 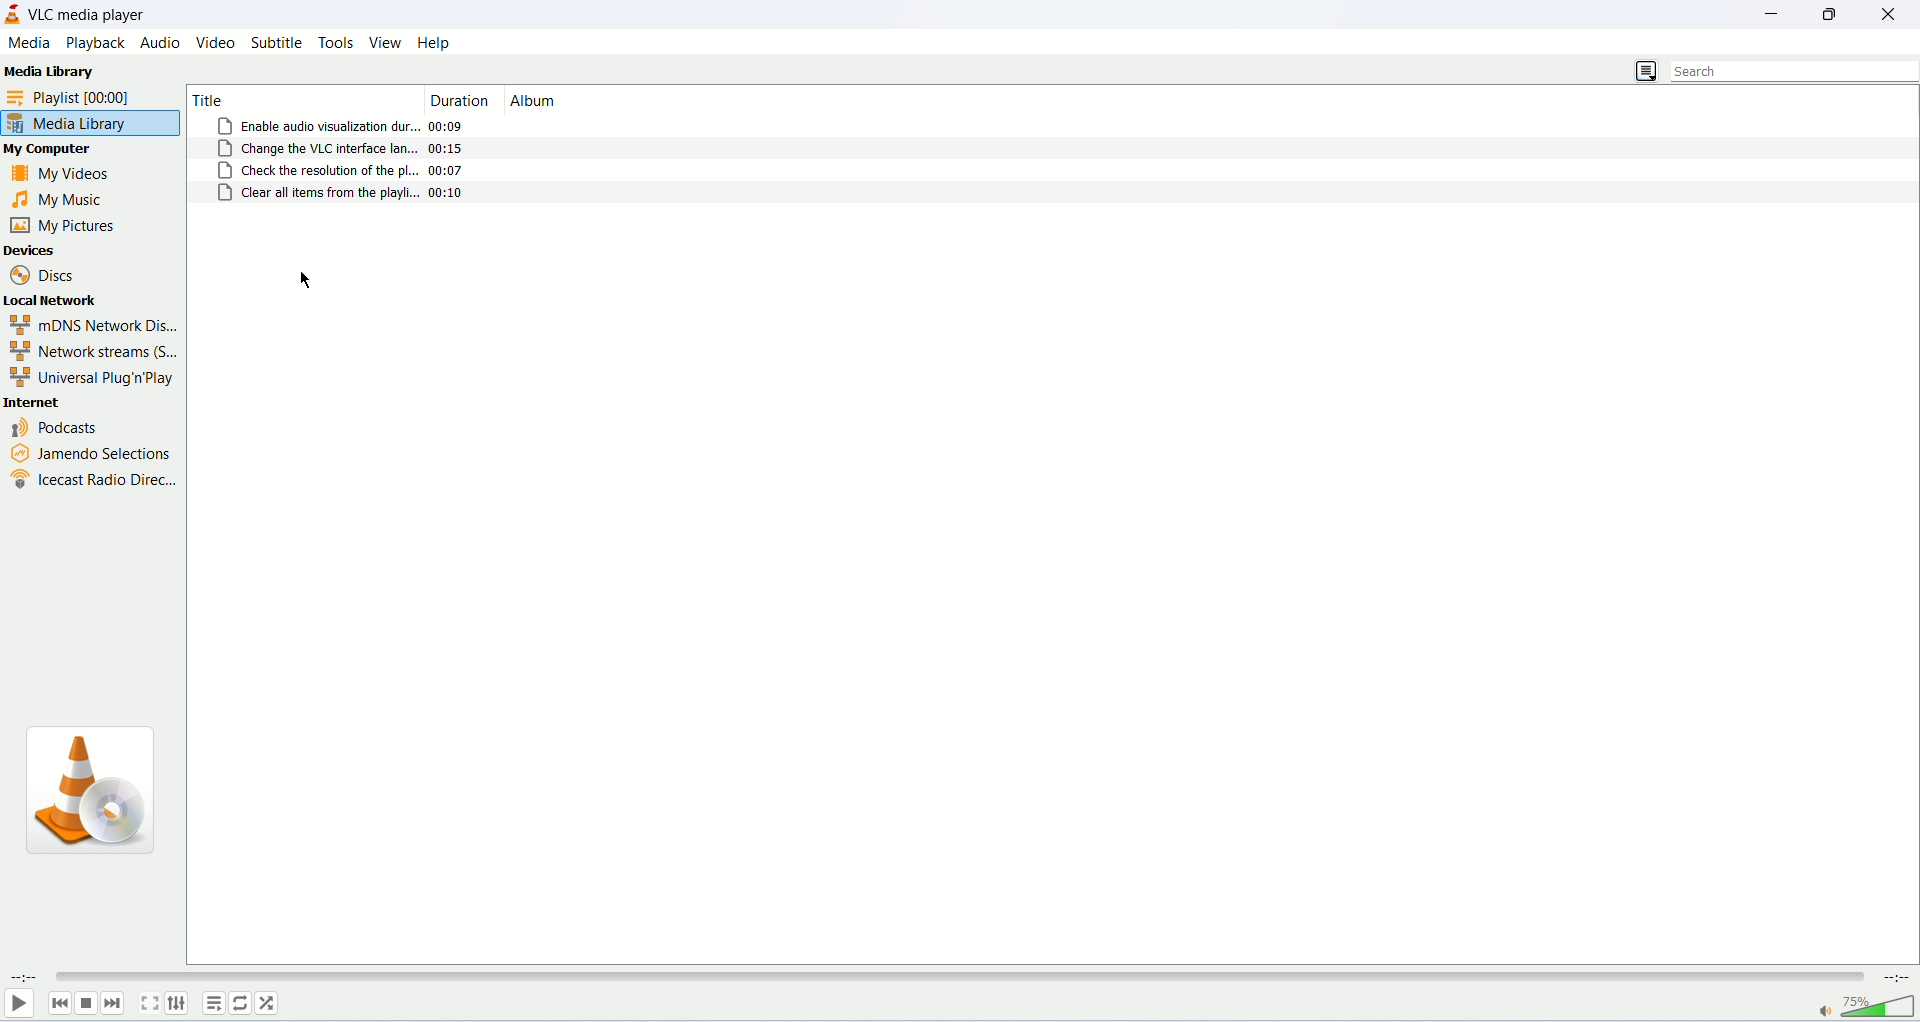 What do you see at coordinates (217, 41) in the screenshot?
I see `video` at bounding box center [217, 41].